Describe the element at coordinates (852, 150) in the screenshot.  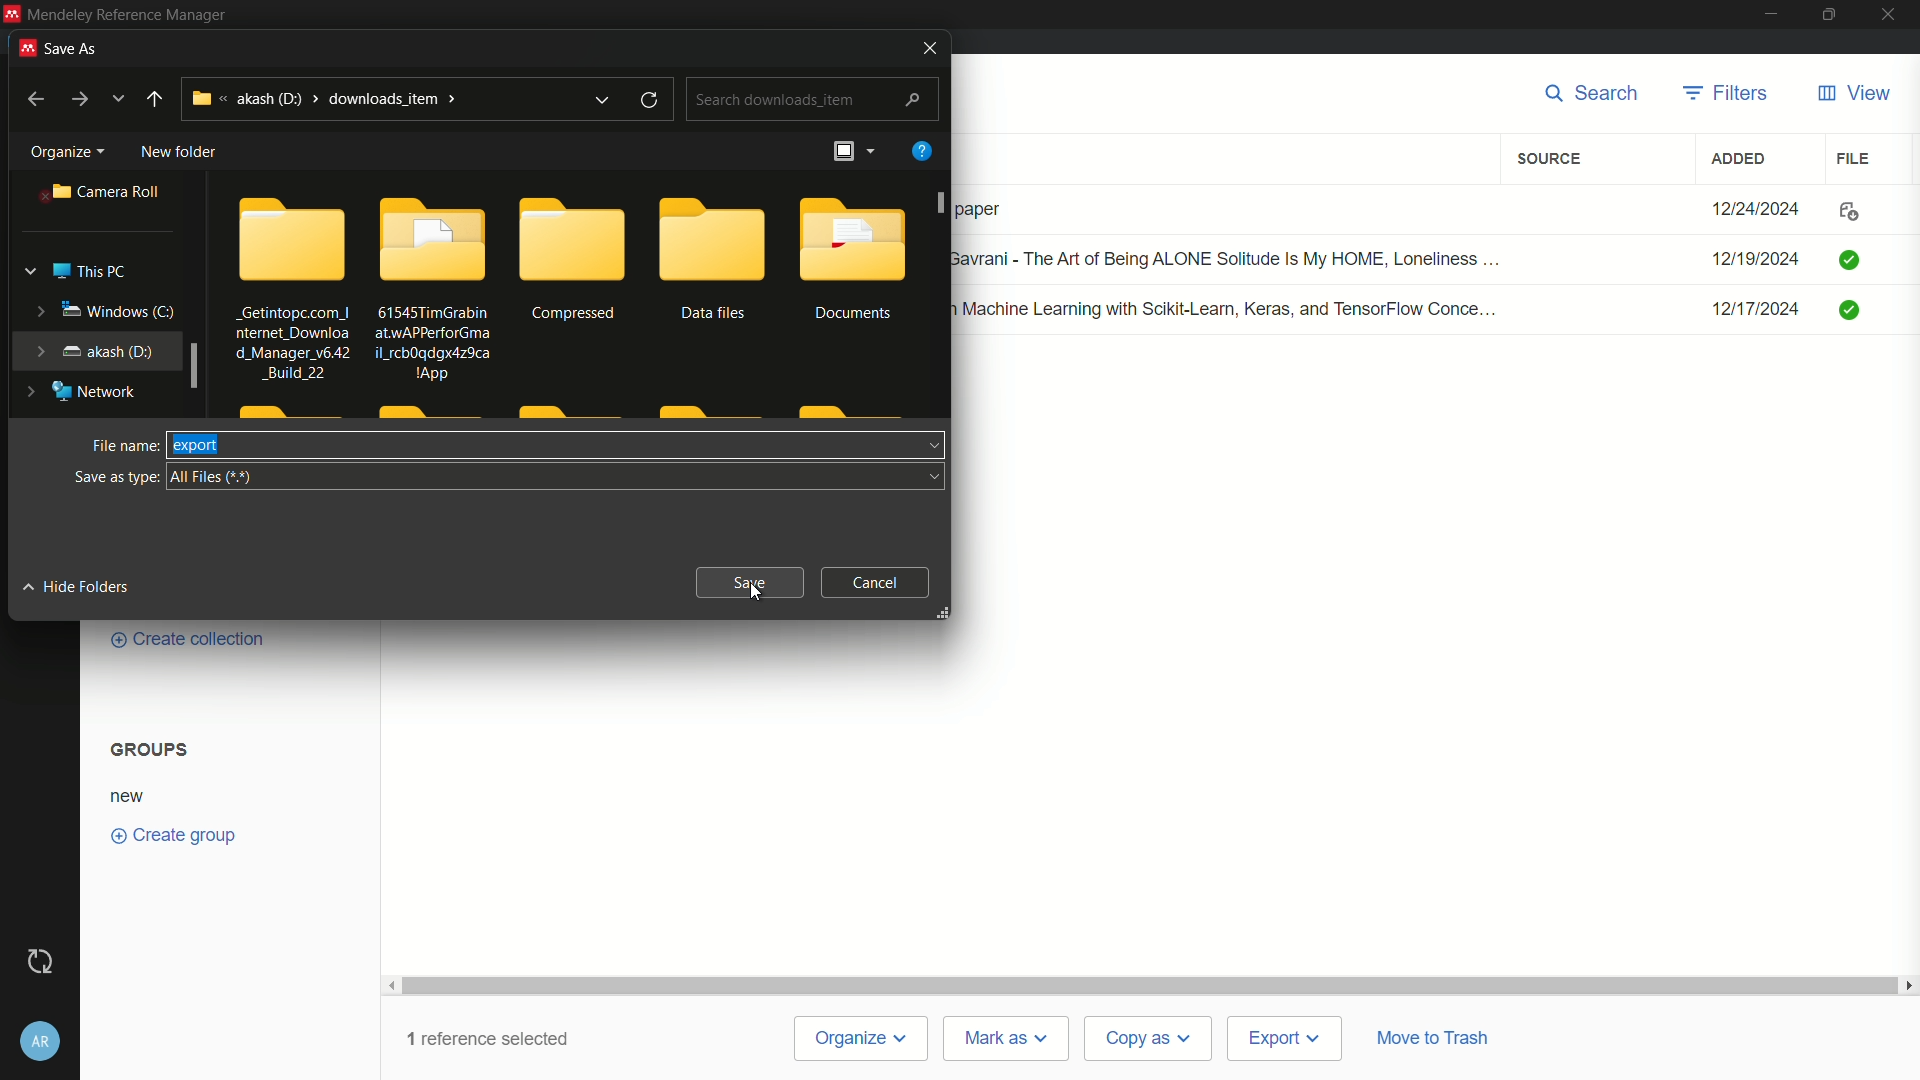
I see `change view mode` at that location.